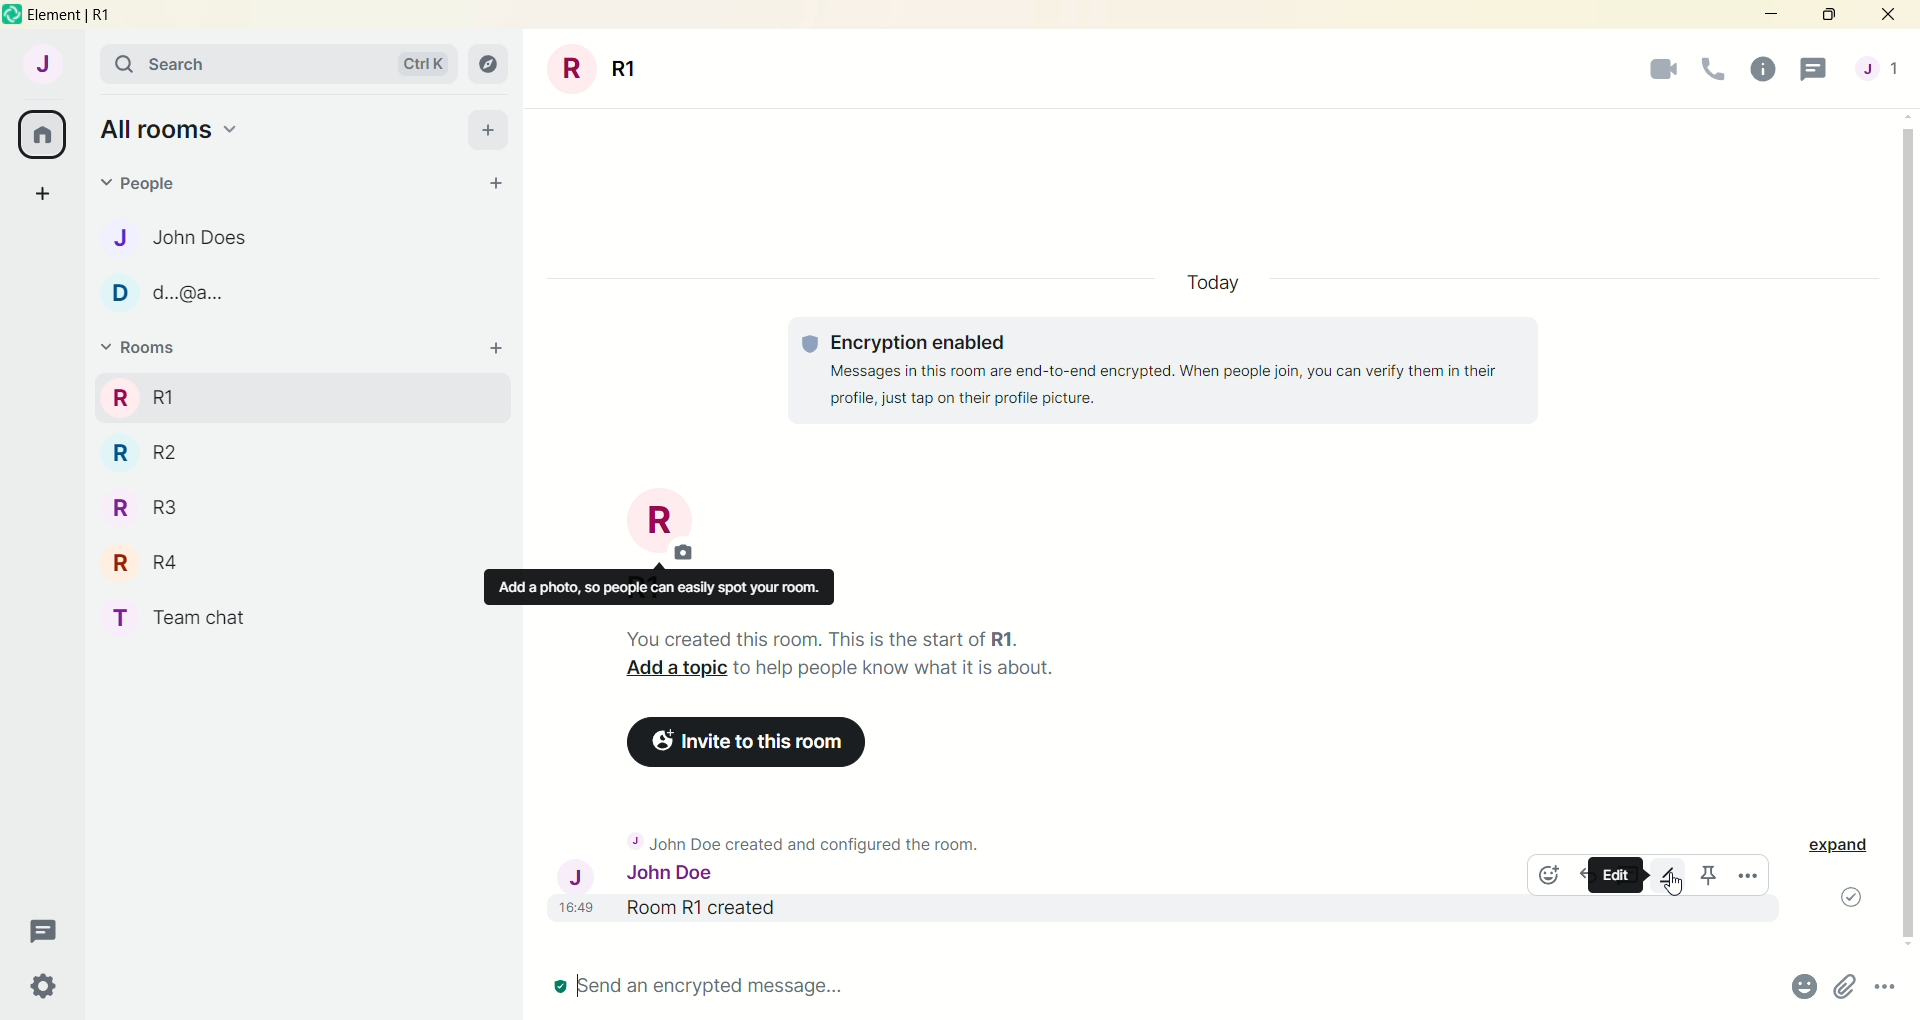 This screenshot has height=1020, width=1920. Describe the element at coordinates (1888, 989) in the screenshot. I see `options` at that location.